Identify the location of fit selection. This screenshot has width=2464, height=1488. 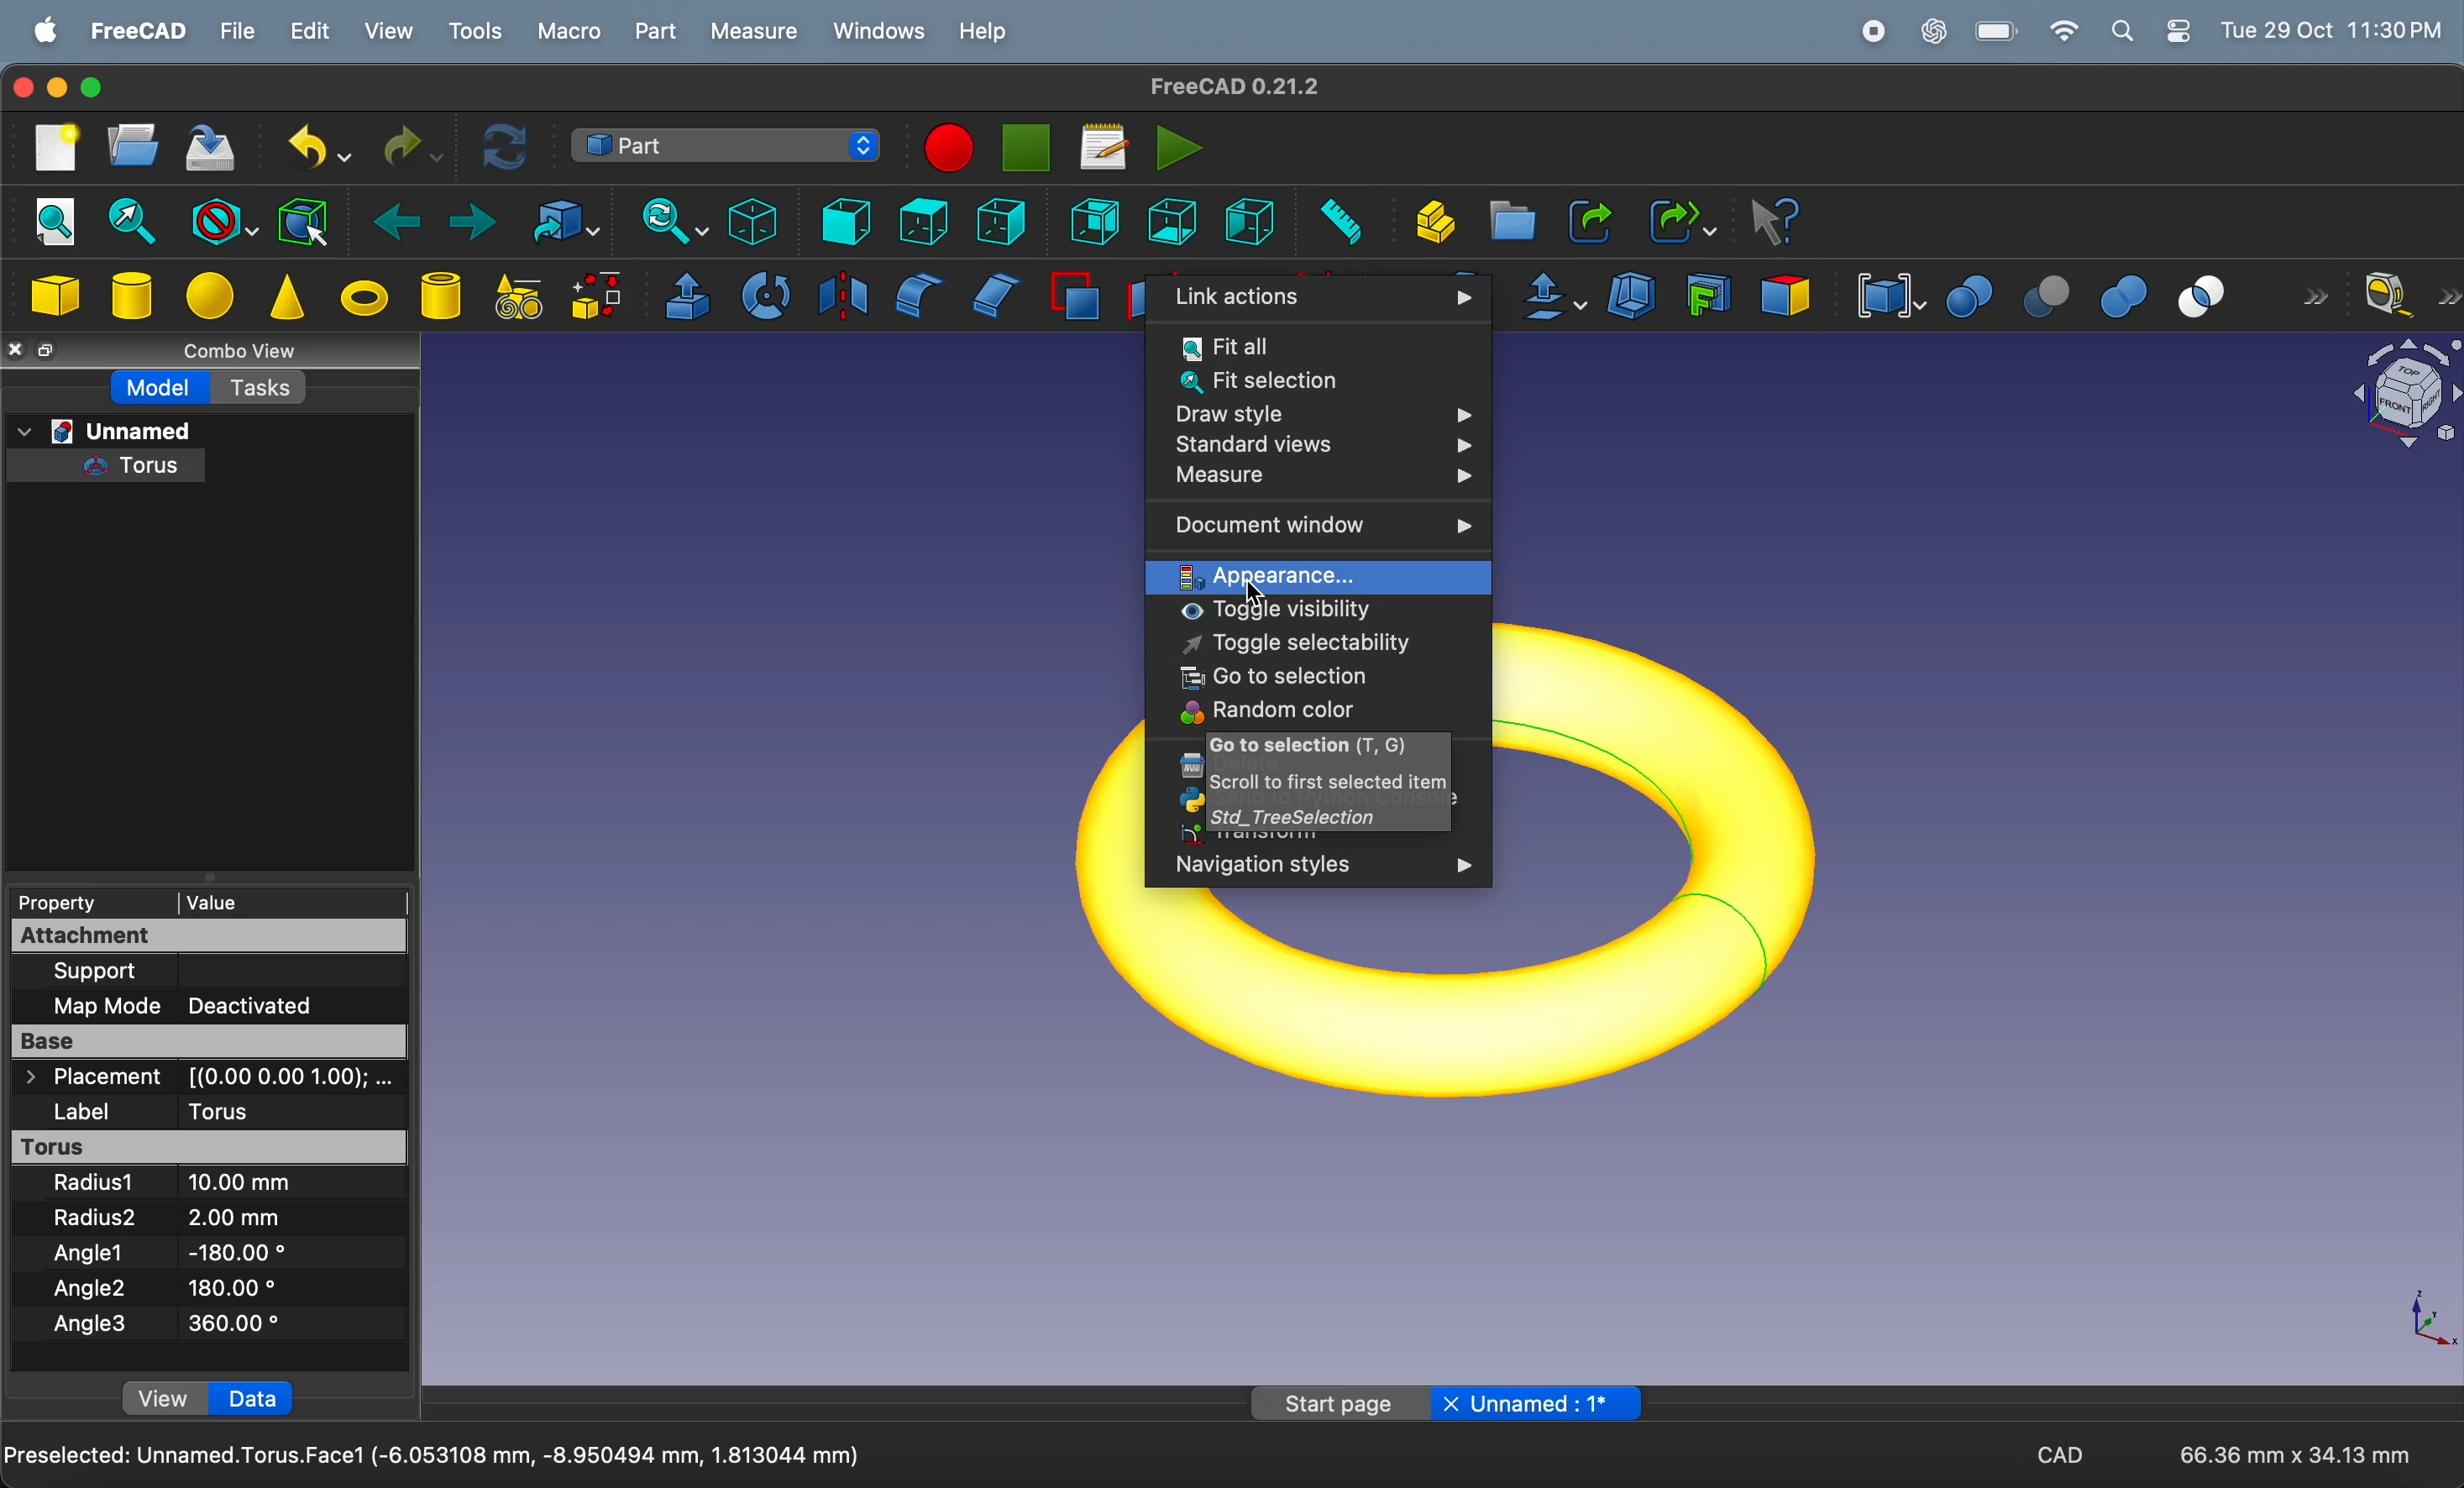
(1277, 382).